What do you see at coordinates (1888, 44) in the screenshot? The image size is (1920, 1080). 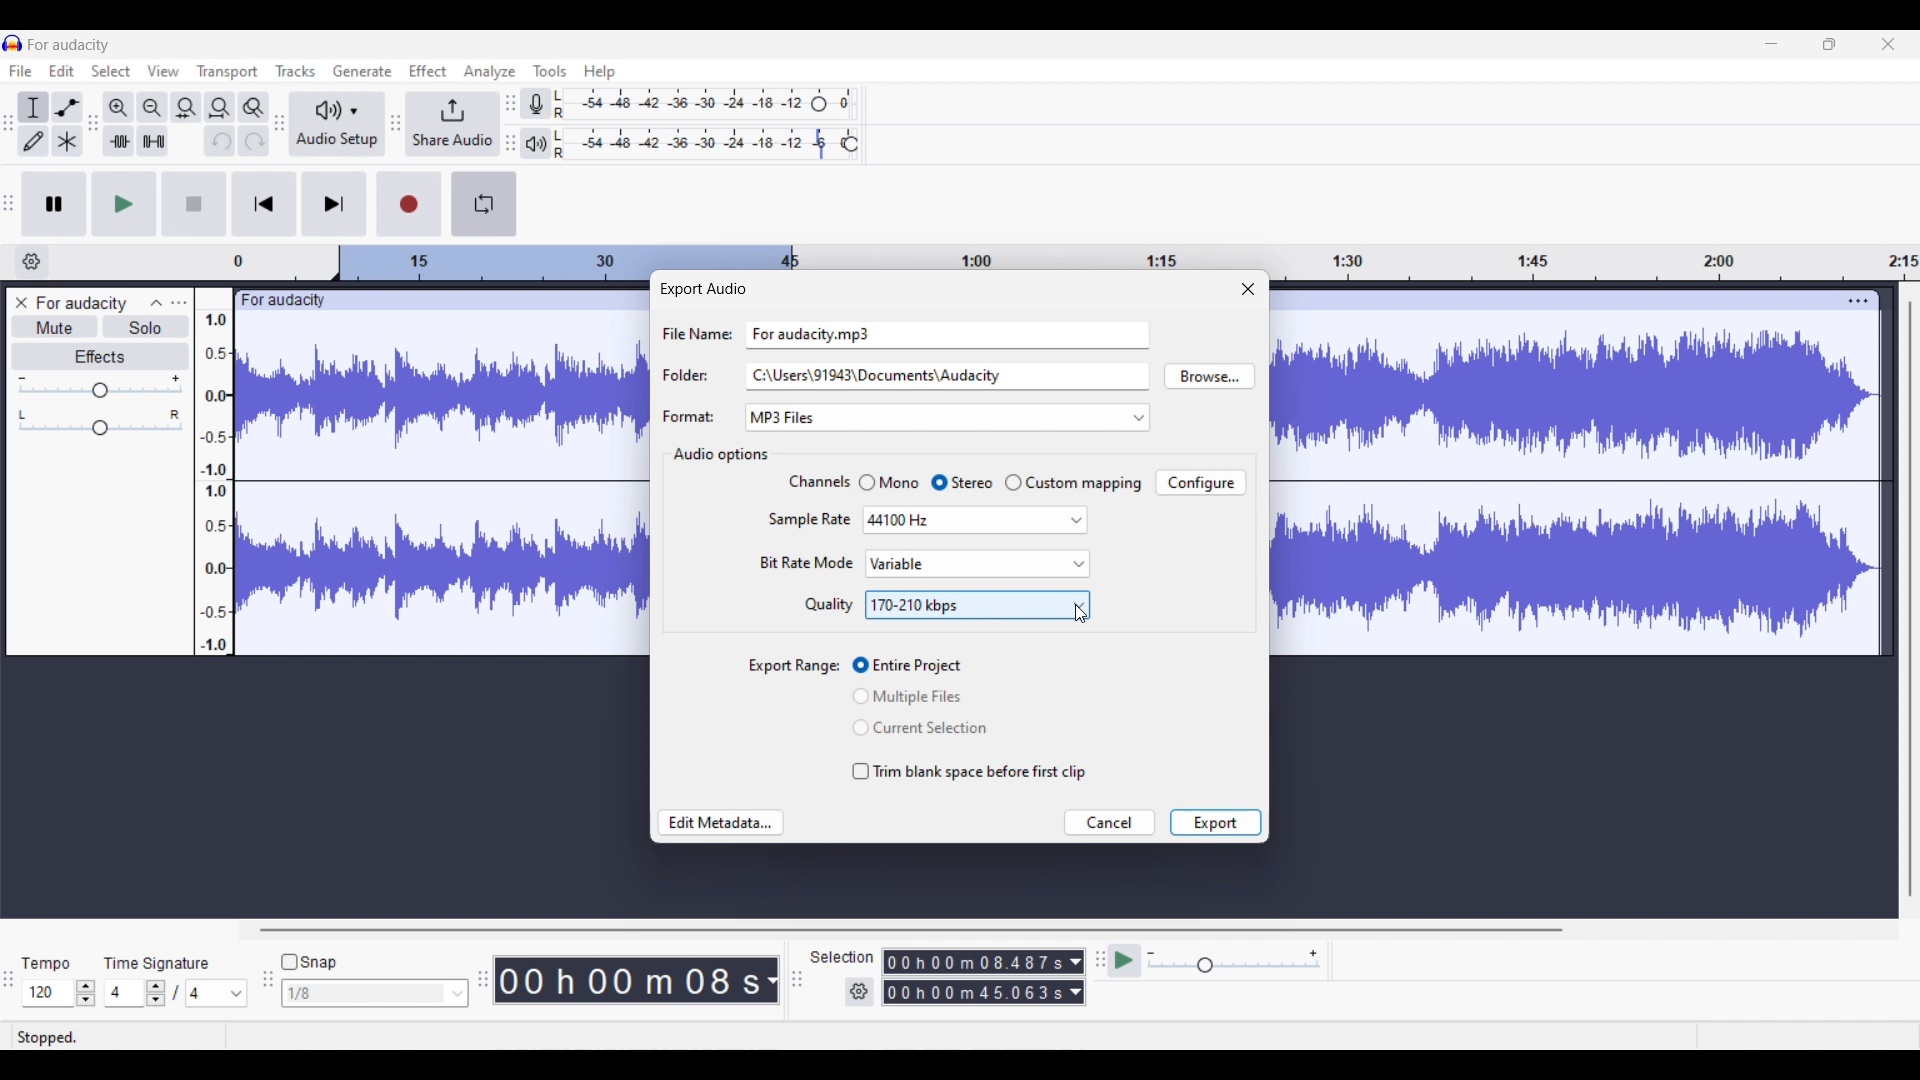 I see `Close interface` at bounding box center [1888, 44].